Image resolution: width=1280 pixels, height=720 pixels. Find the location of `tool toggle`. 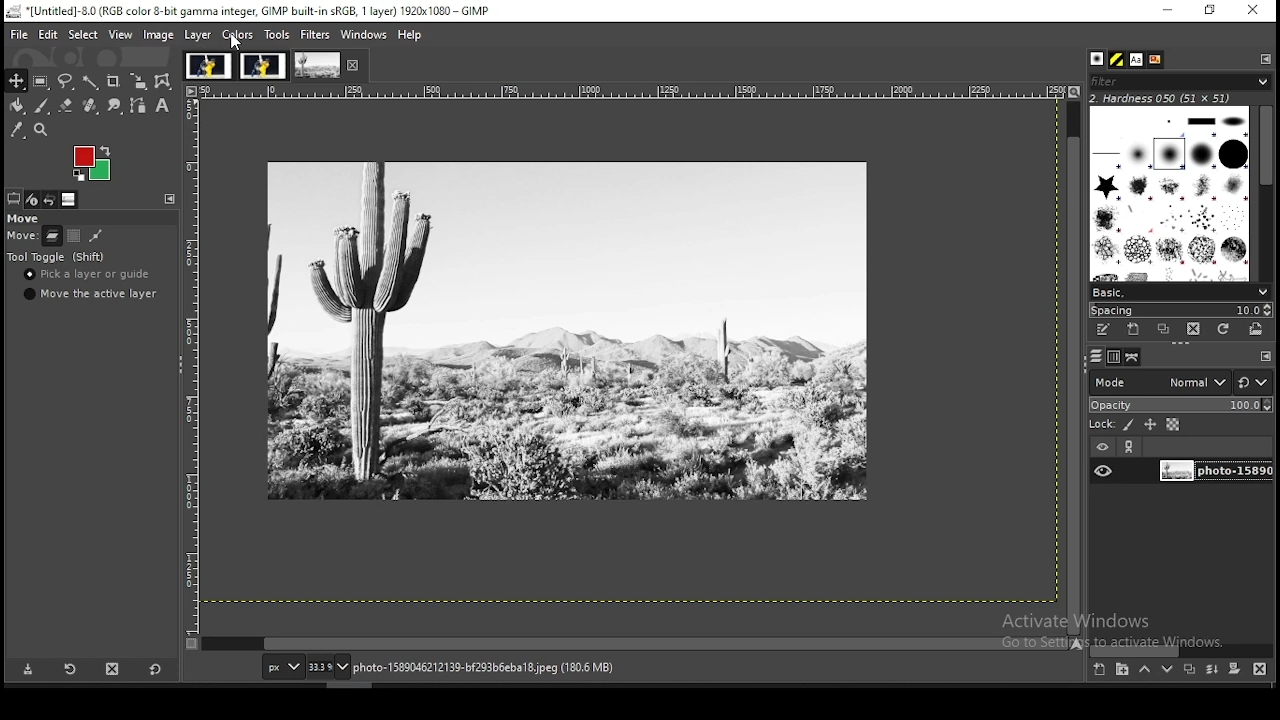

tool toggle is located at coordinates (57, 257).